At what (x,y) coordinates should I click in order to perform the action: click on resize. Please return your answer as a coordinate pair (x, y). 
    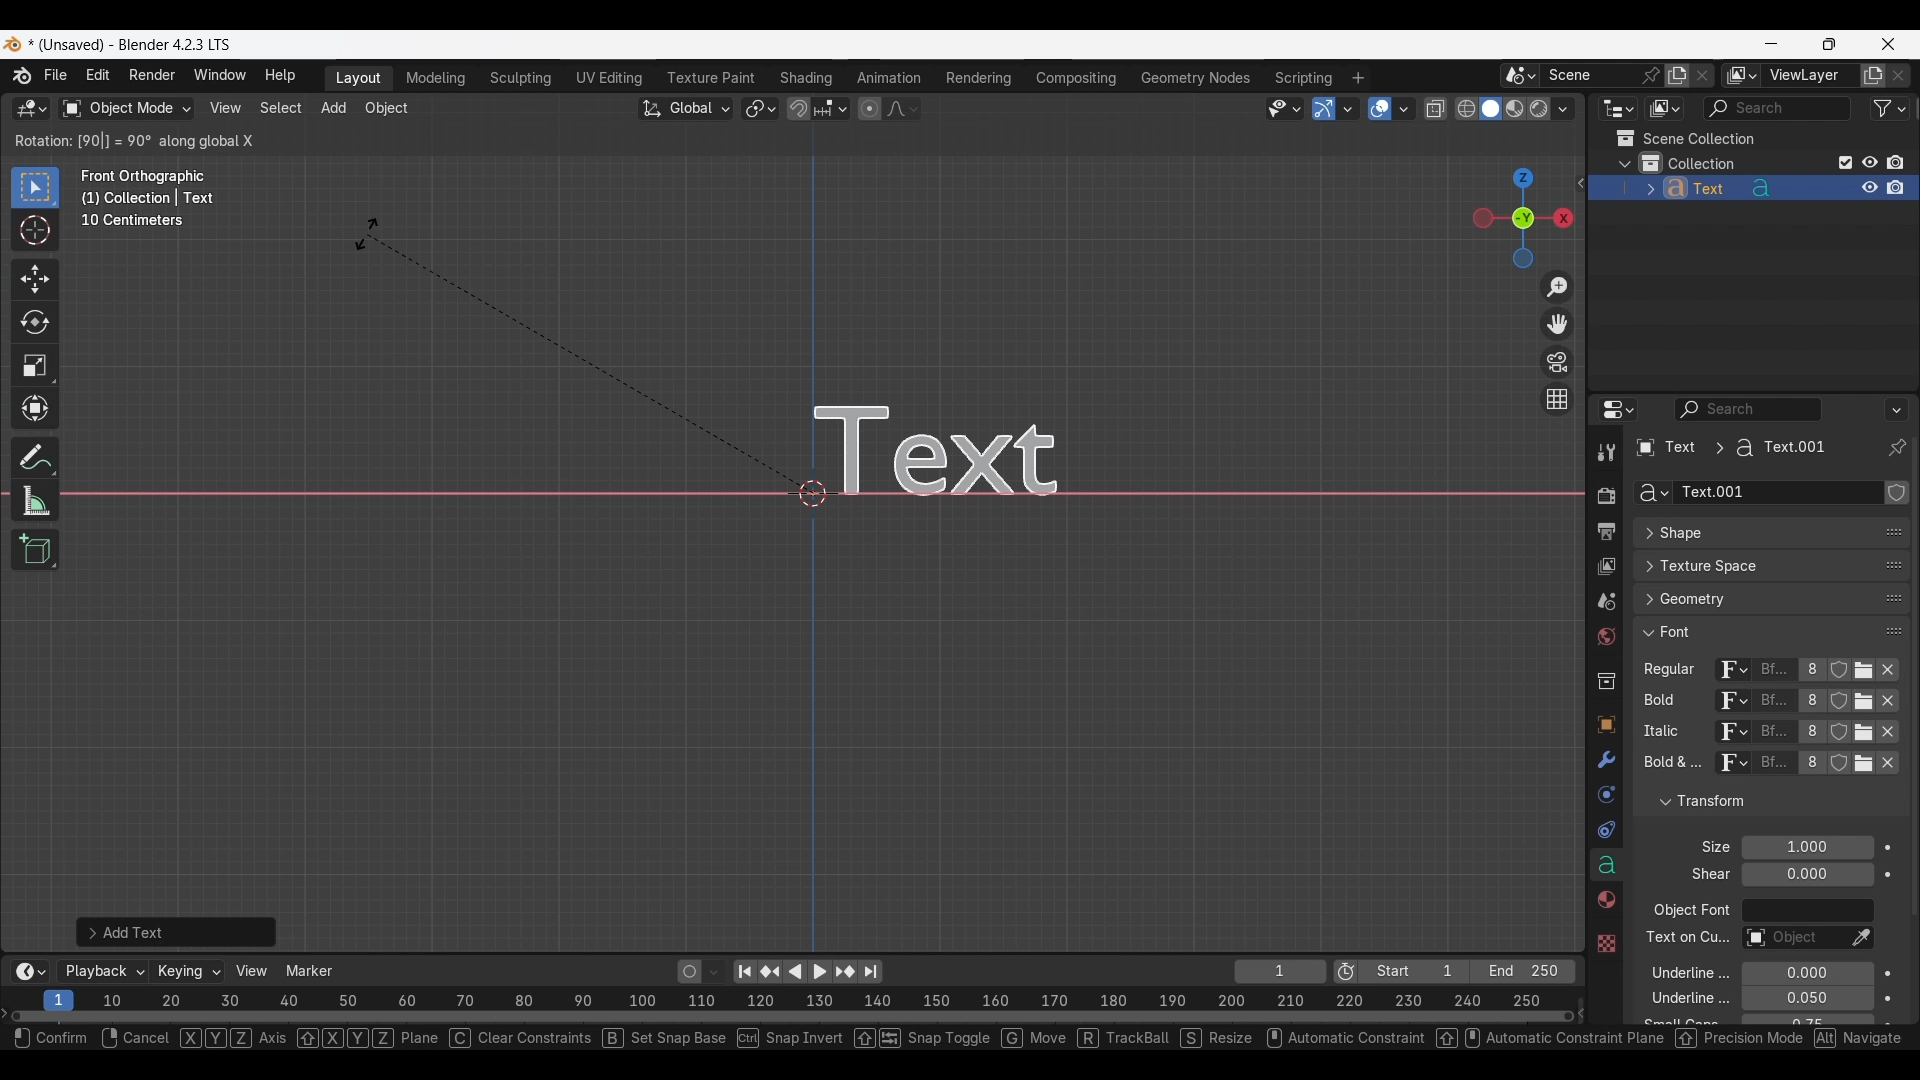
    Looking at the image, I should click on (1213, 1042).